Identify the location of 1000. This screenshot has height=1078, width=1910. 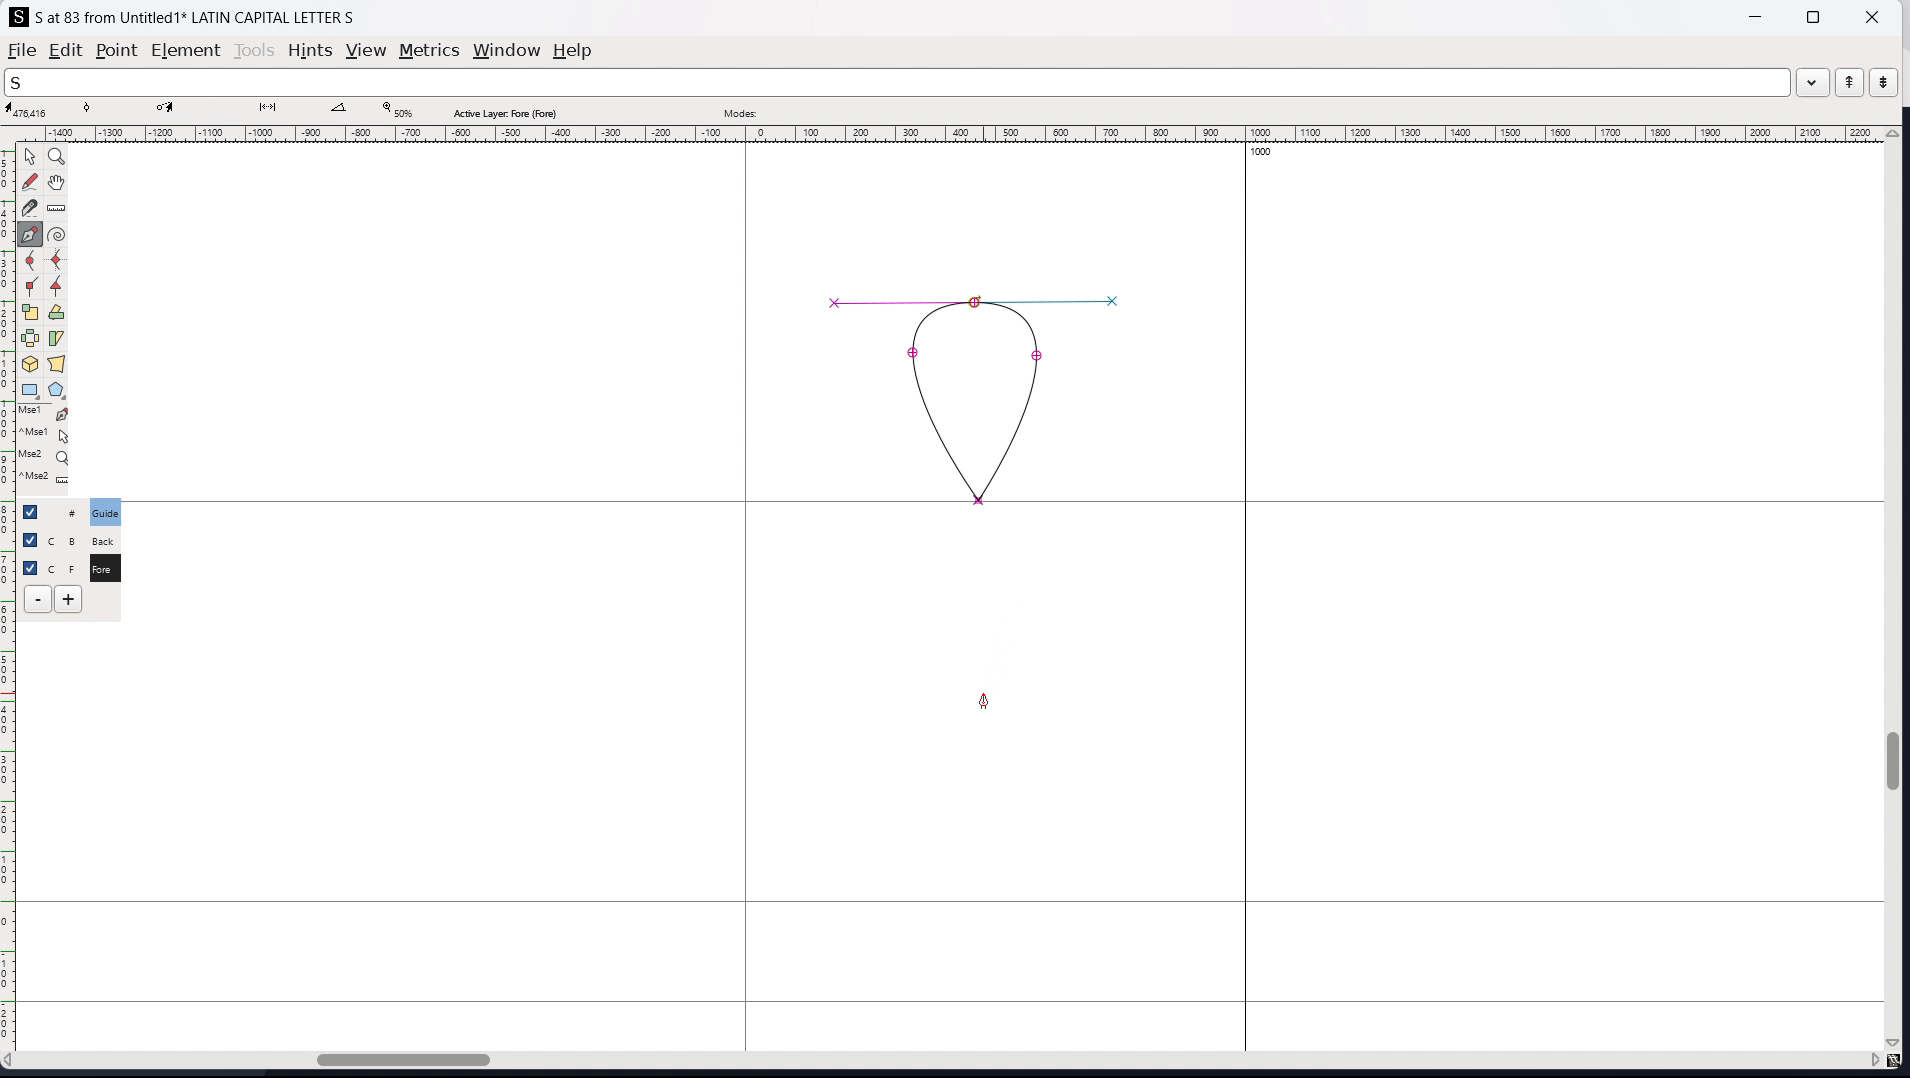
(1267, 154).